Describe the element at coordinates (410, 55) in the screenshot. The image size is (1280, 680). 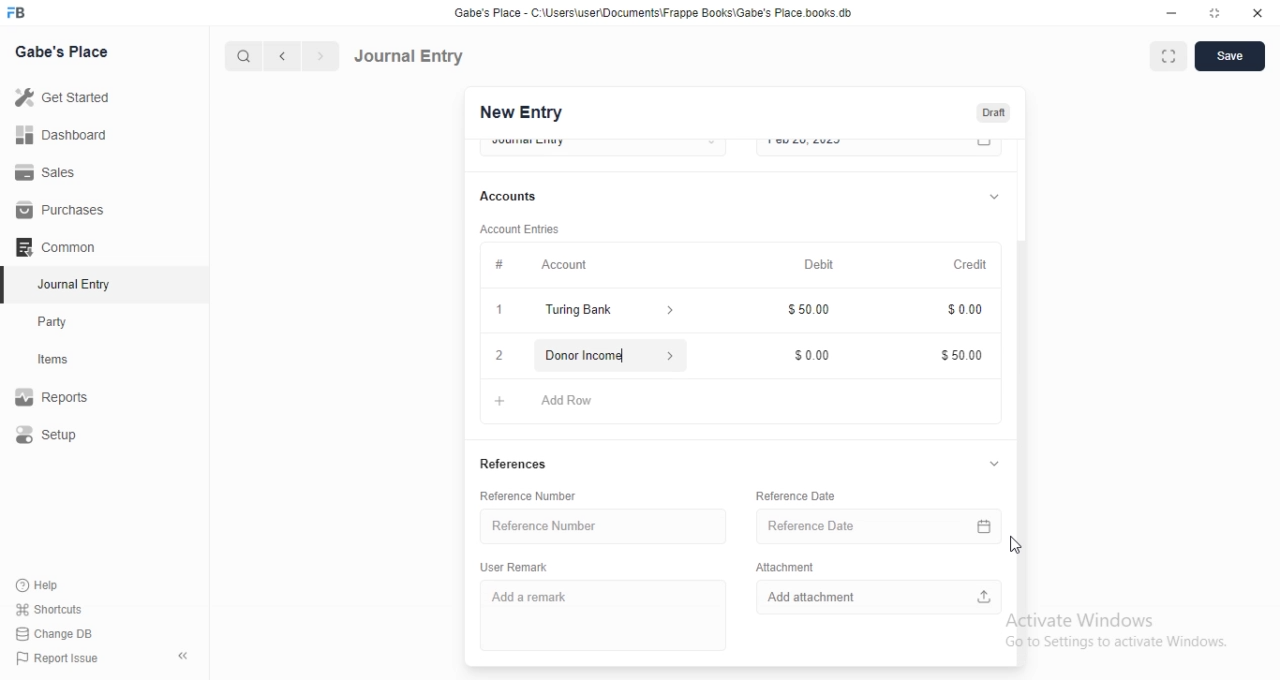
I see `Journal Entry` at that location.